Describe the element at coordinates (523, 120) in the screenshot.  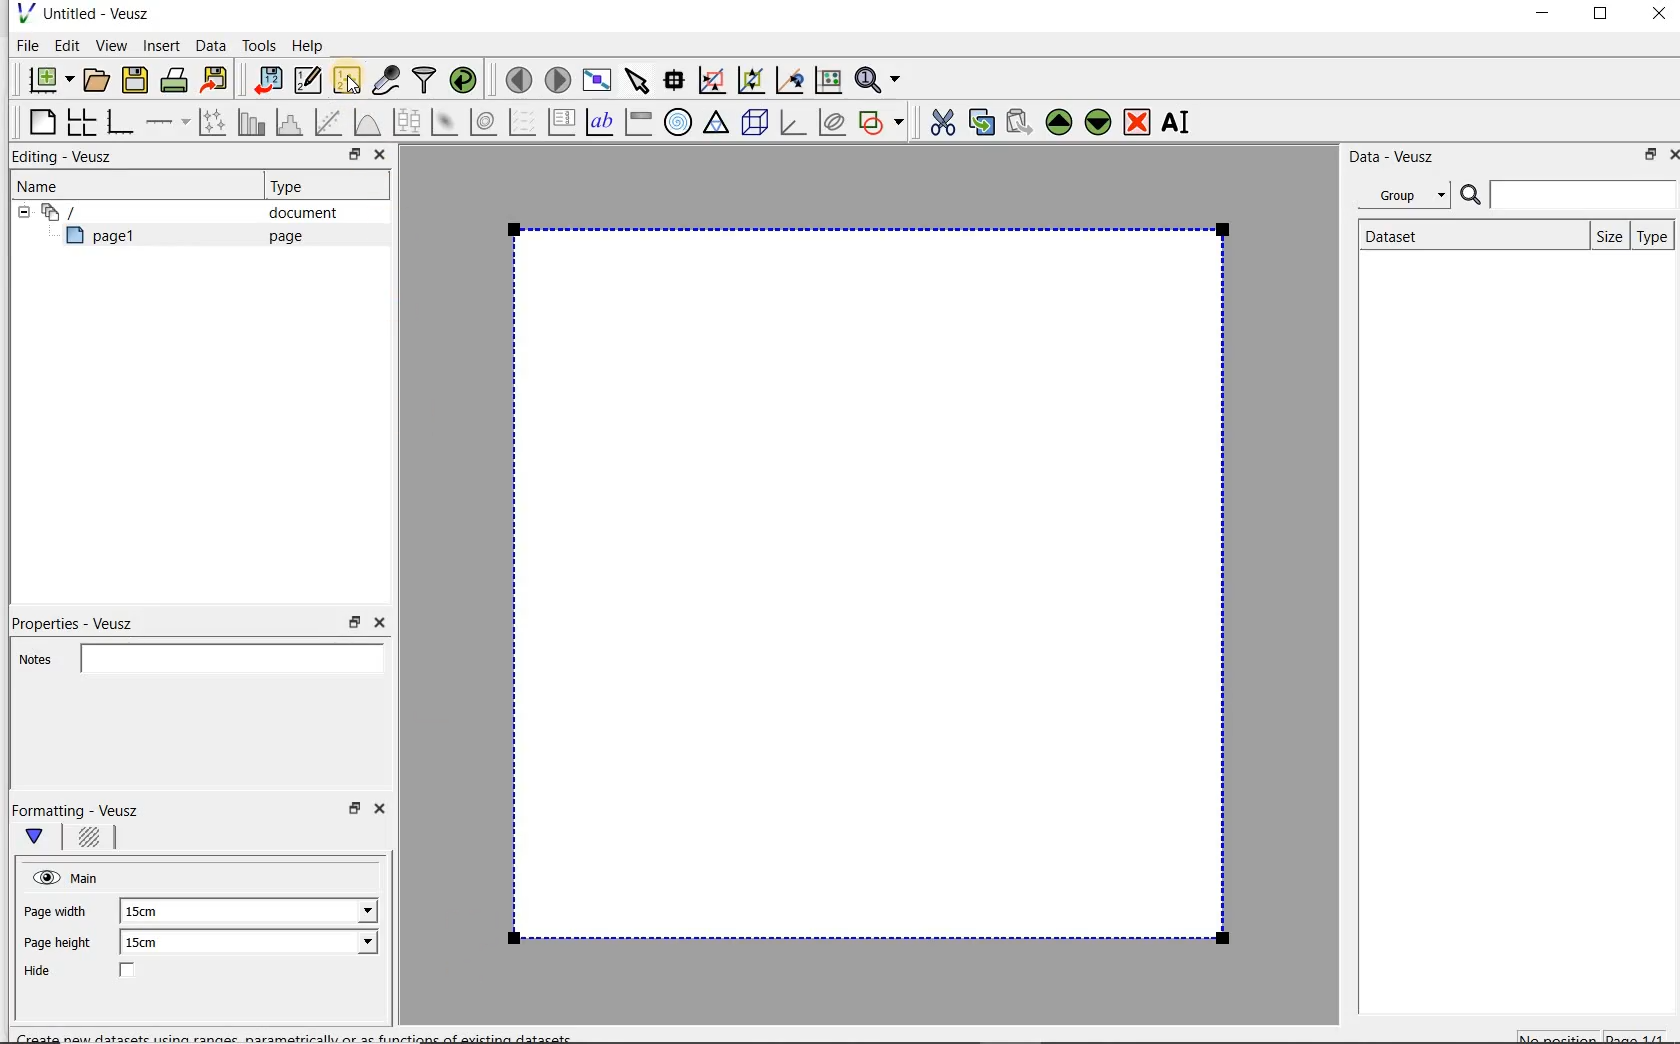
I see `plot a vector field` at that location.